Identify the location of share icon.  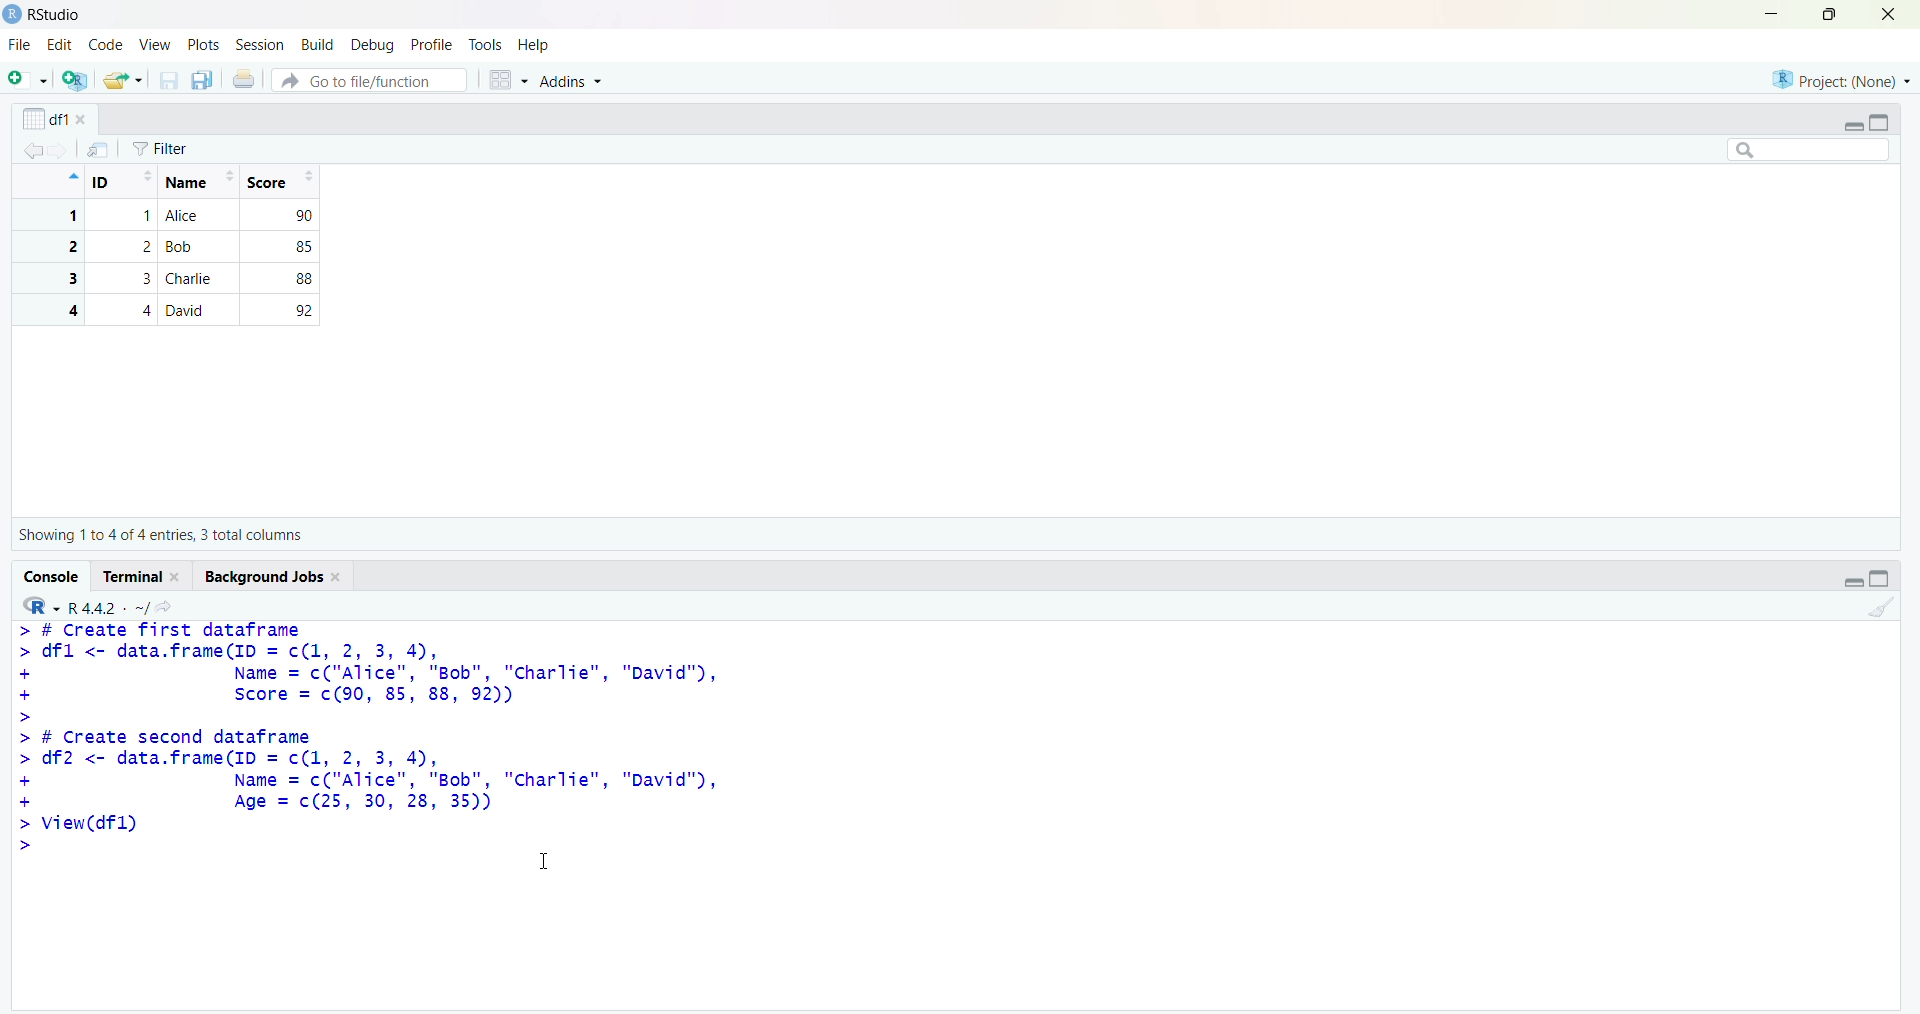
(165, 607).